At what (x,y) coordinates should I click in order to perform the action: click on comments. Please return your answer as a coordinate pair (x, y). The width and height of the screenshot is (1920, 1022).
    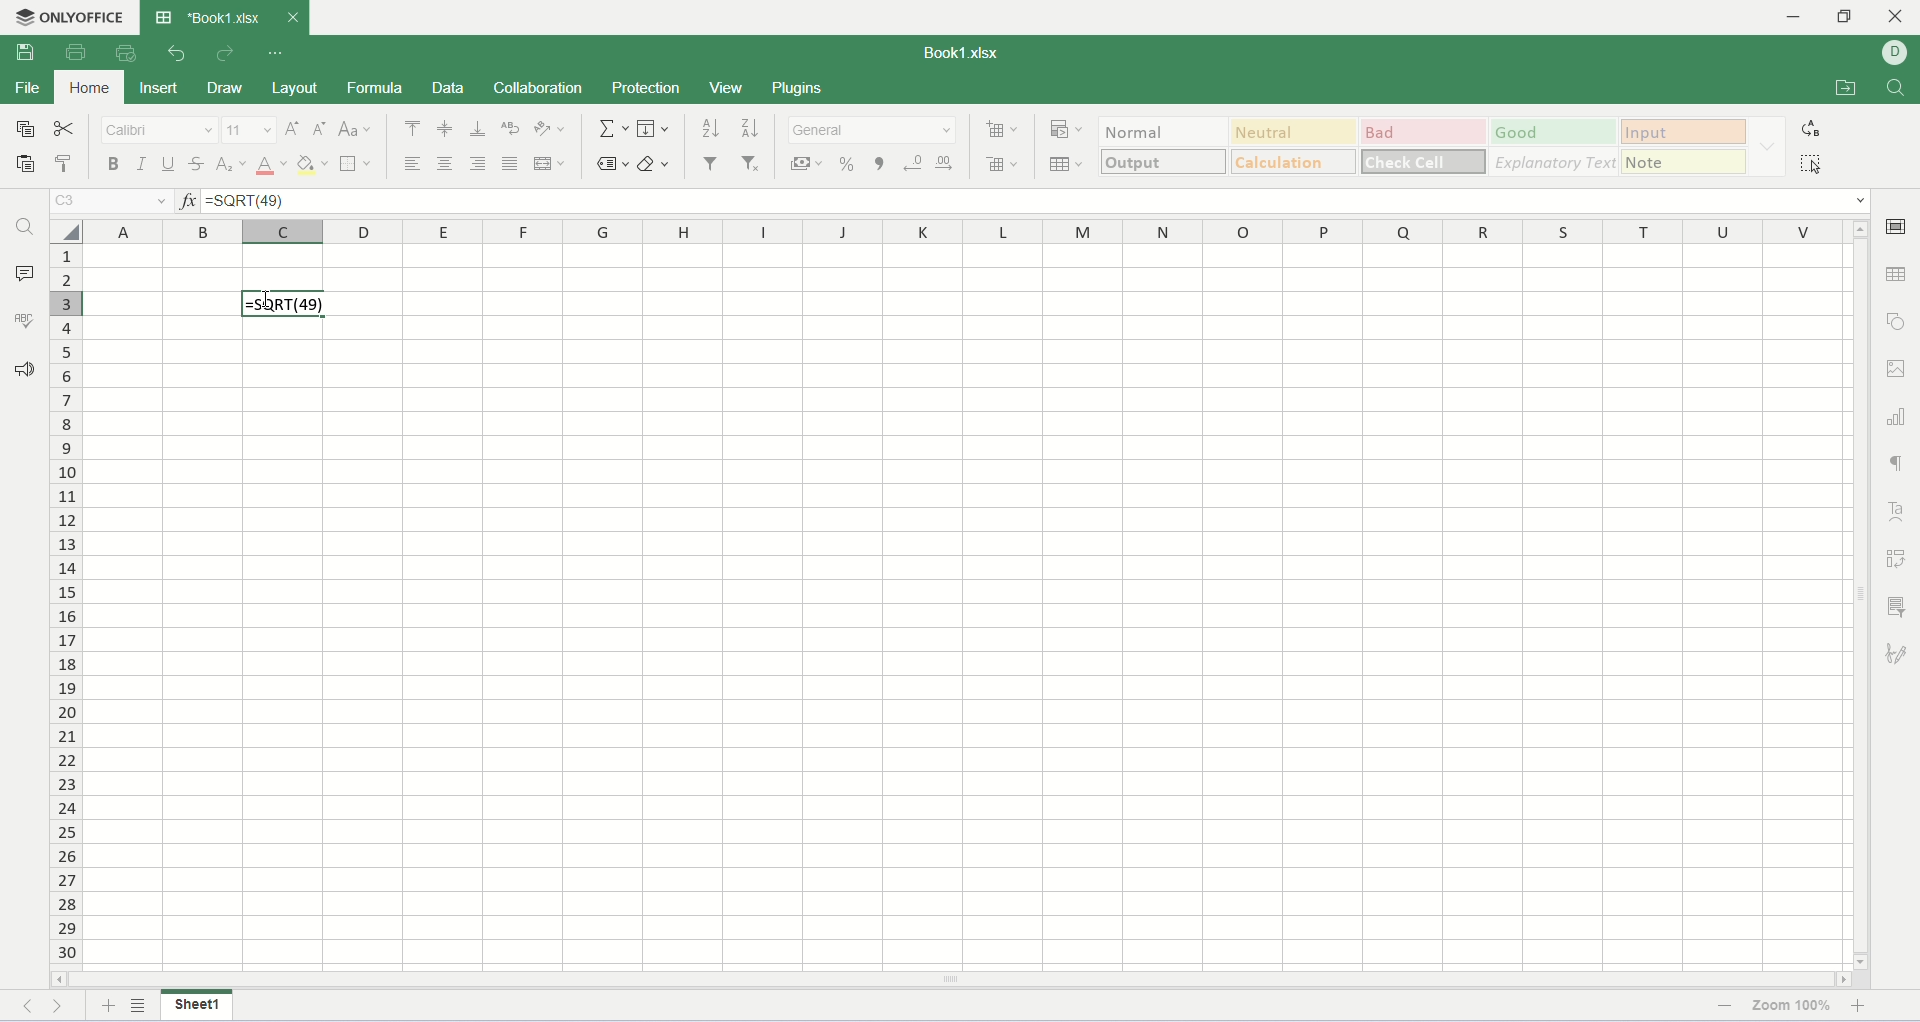
    Looking at the image, I should click on (25, 271).